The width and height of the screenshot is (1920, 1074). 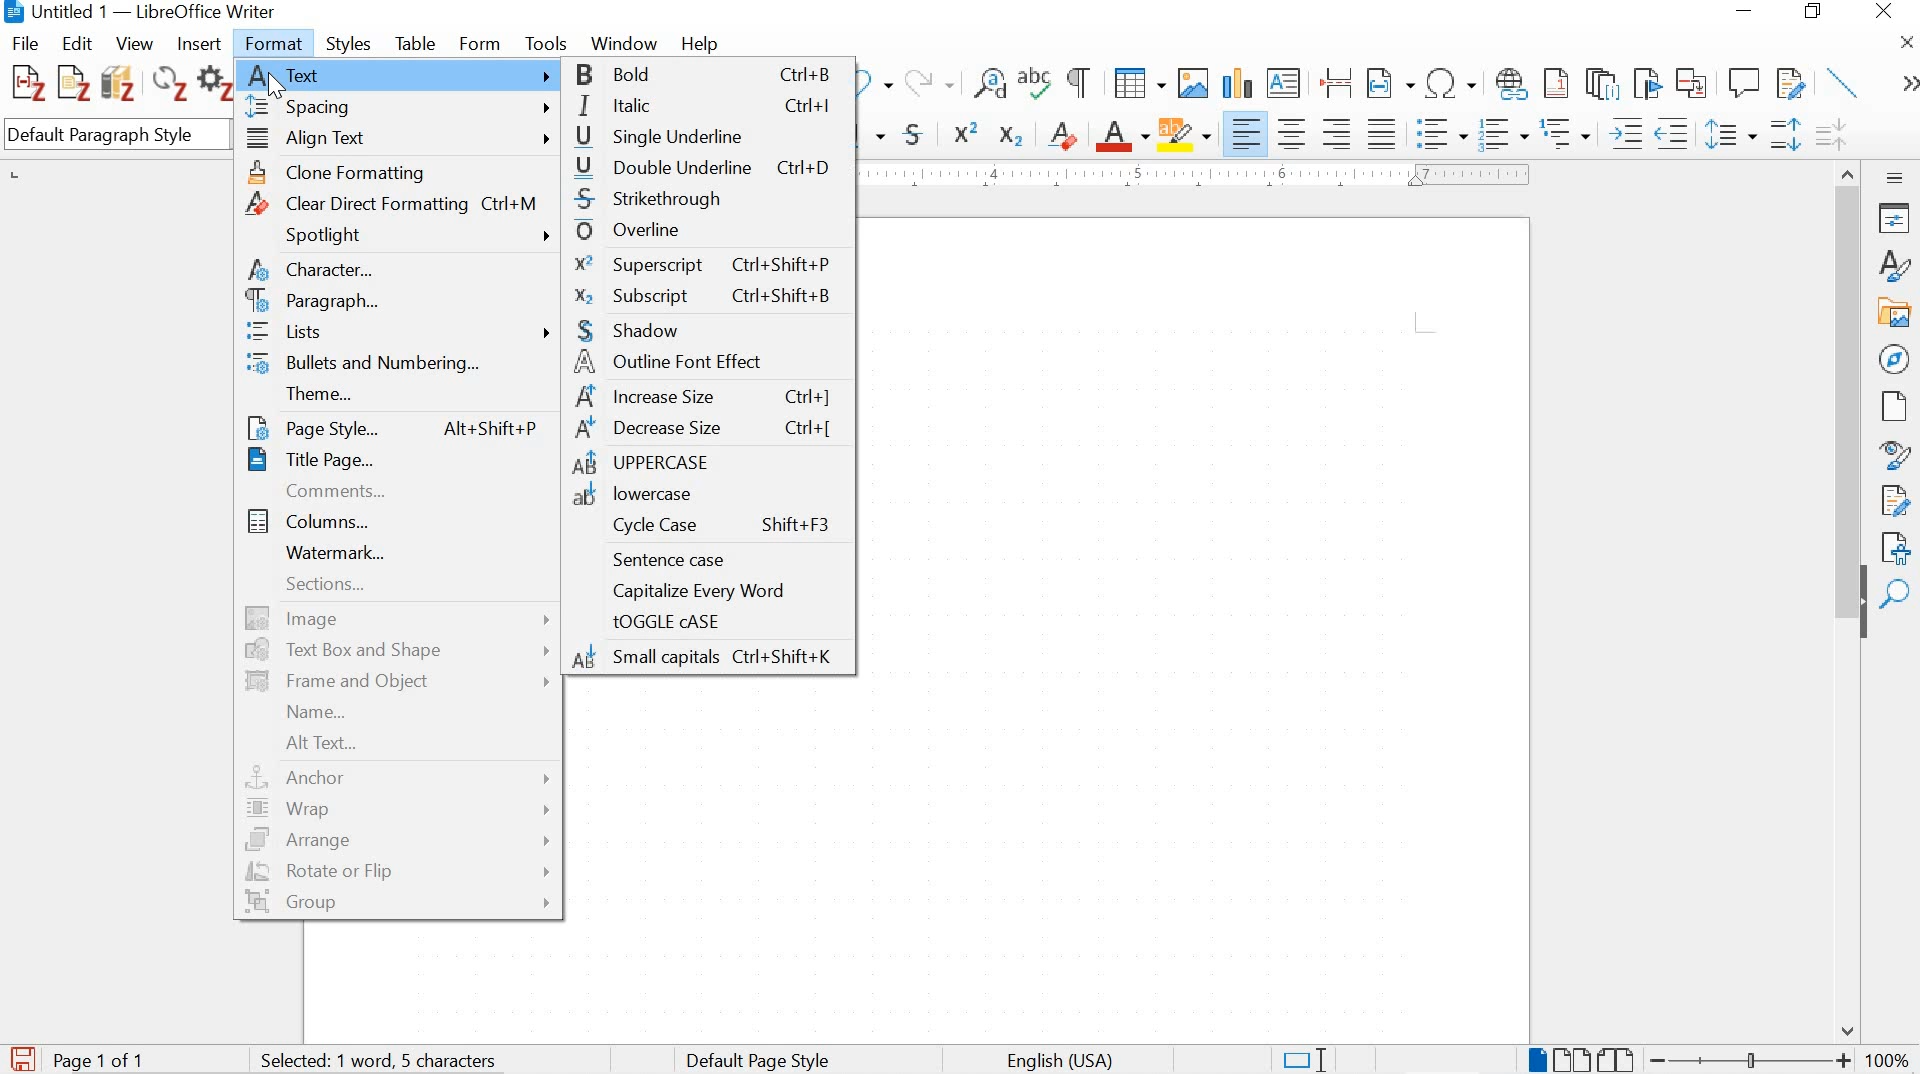 I want to click on file, so click(x=26, y=43).